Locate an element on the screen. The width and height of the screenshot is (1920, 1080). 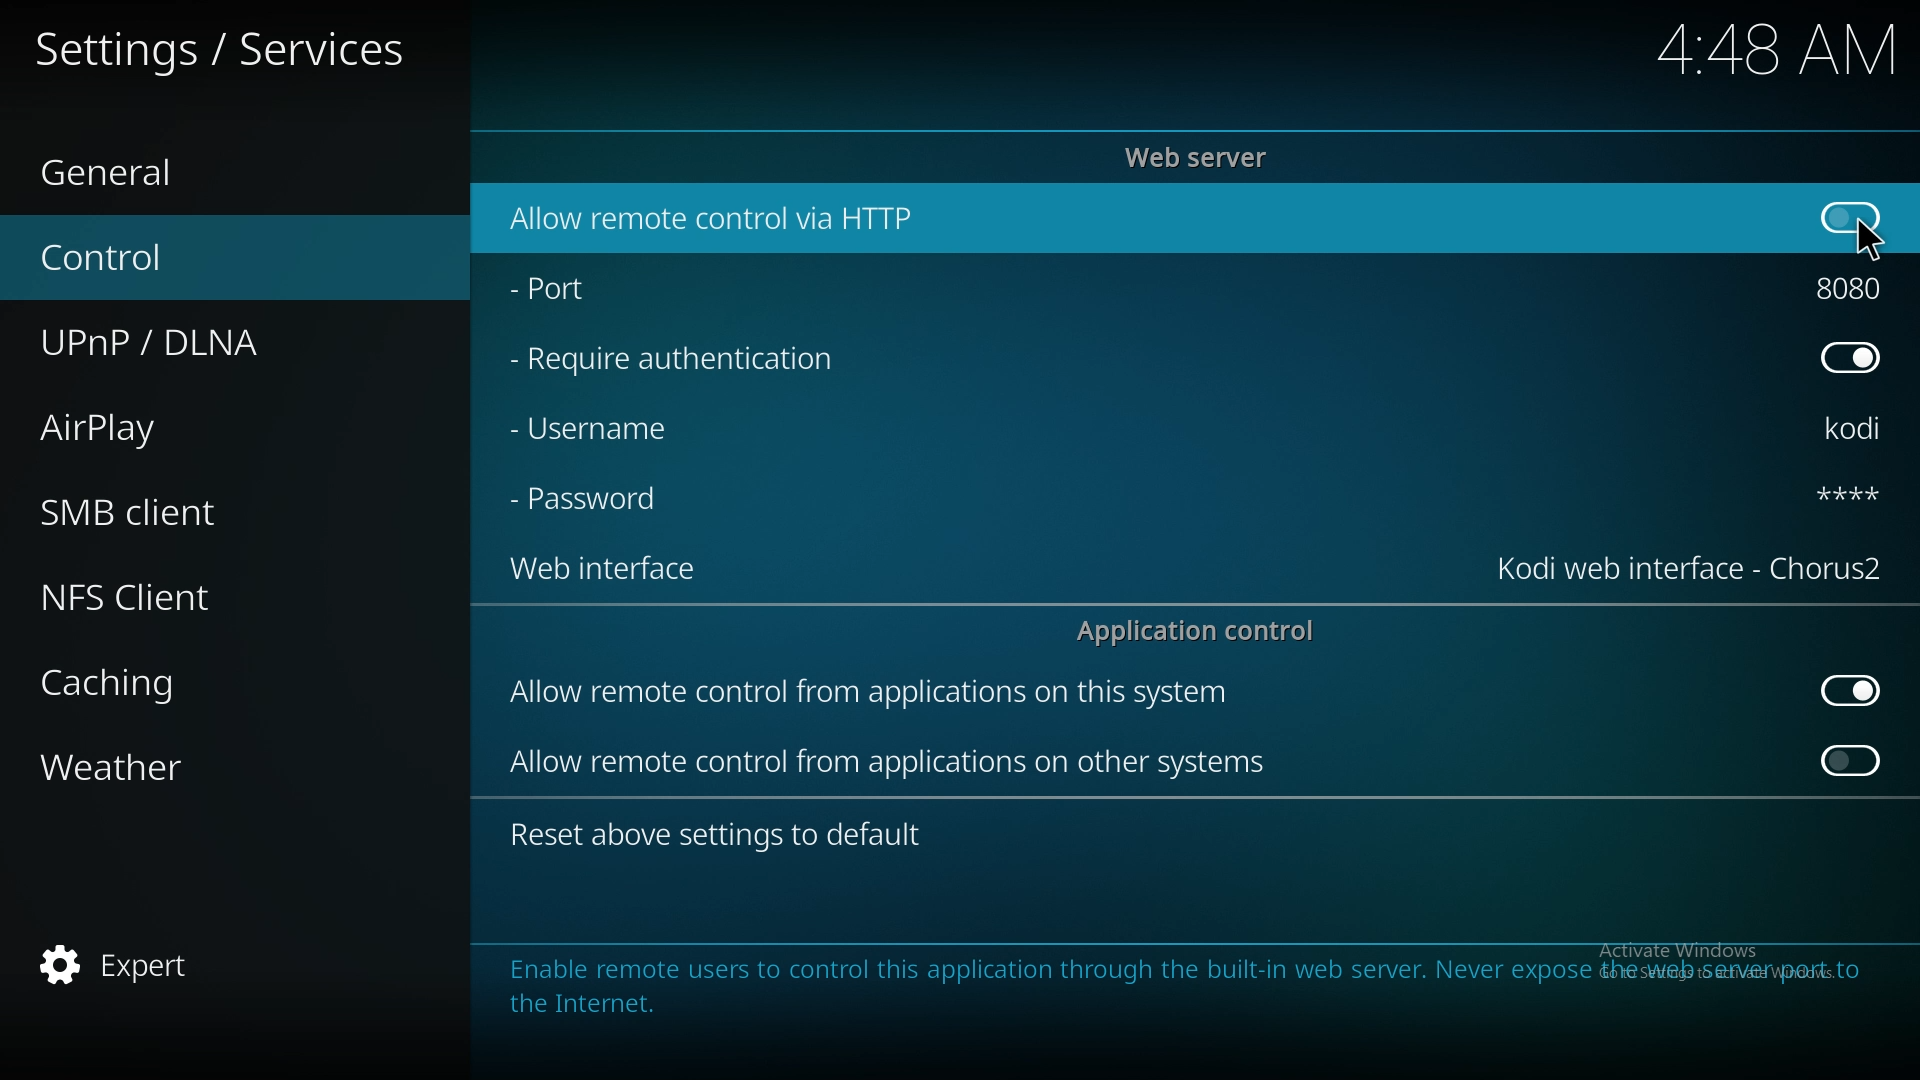
require authentication is located at coordinates (698, 362).